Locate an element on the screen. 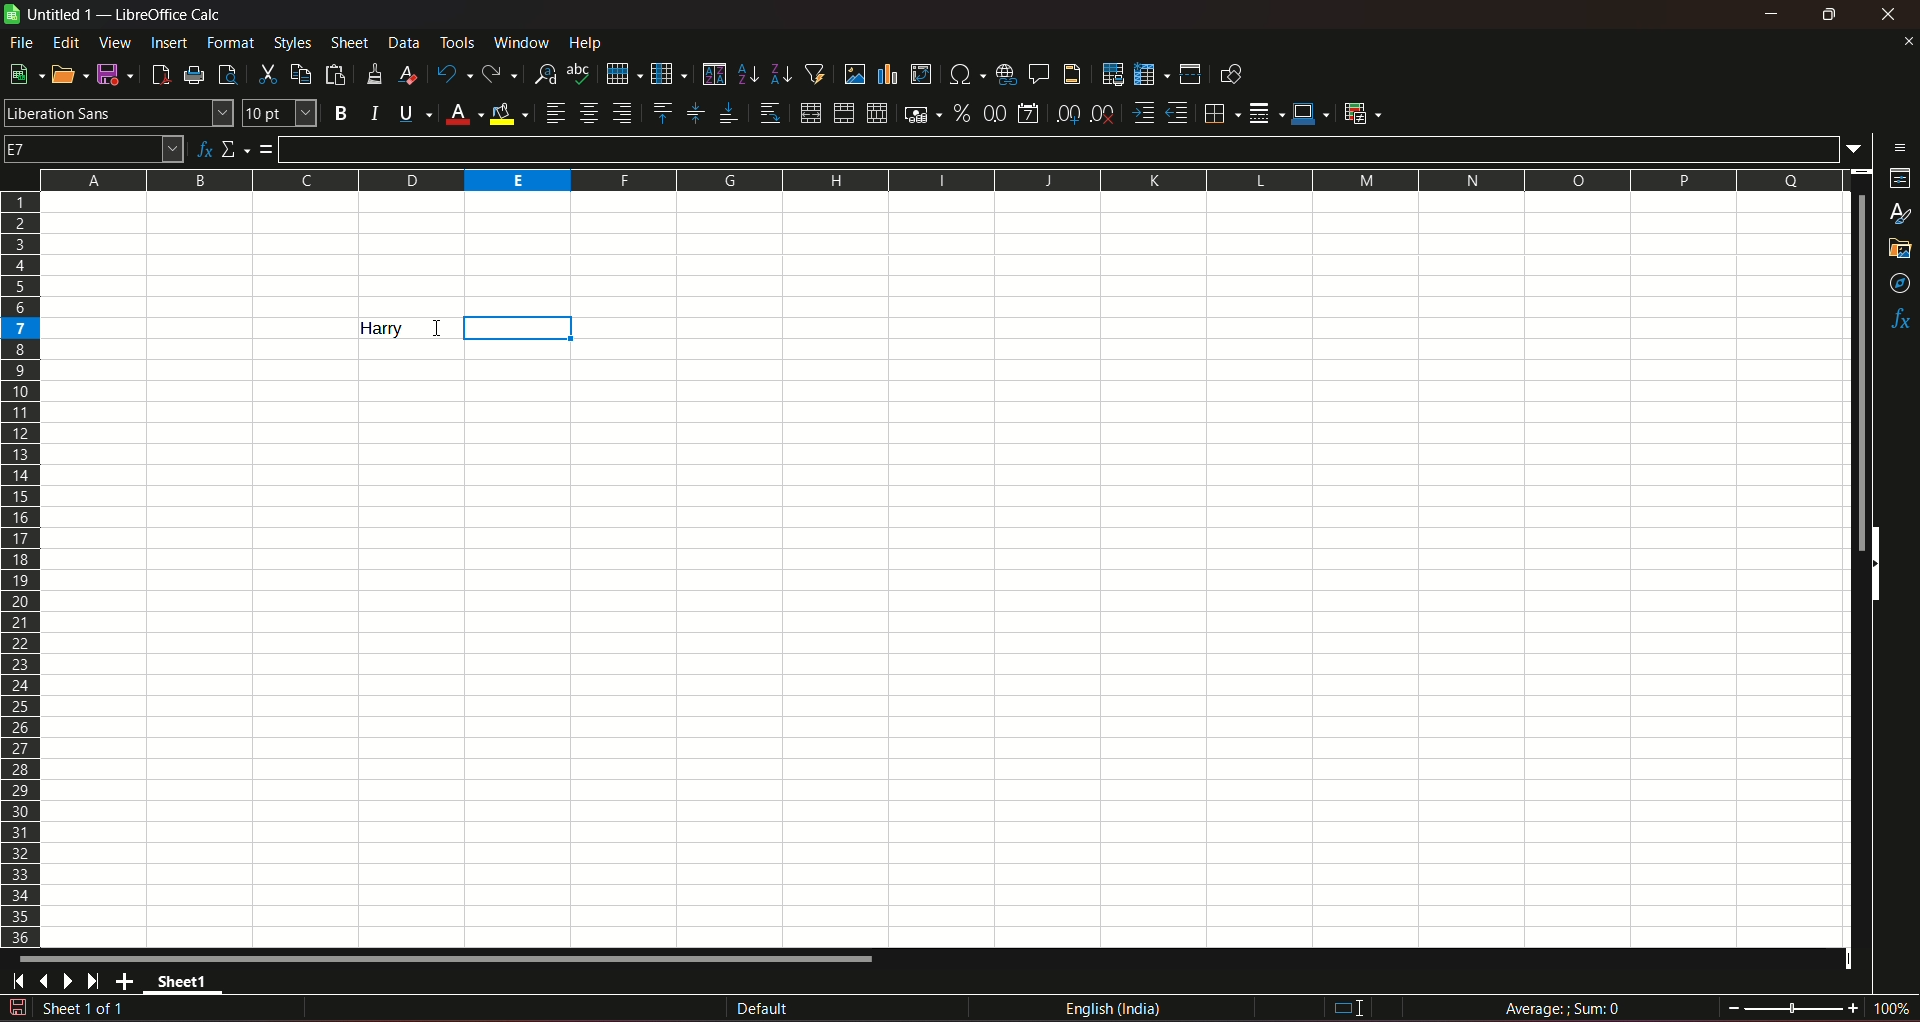 This screenshot has width=1920, height=1022. font size is located at coordinates (277, 114).